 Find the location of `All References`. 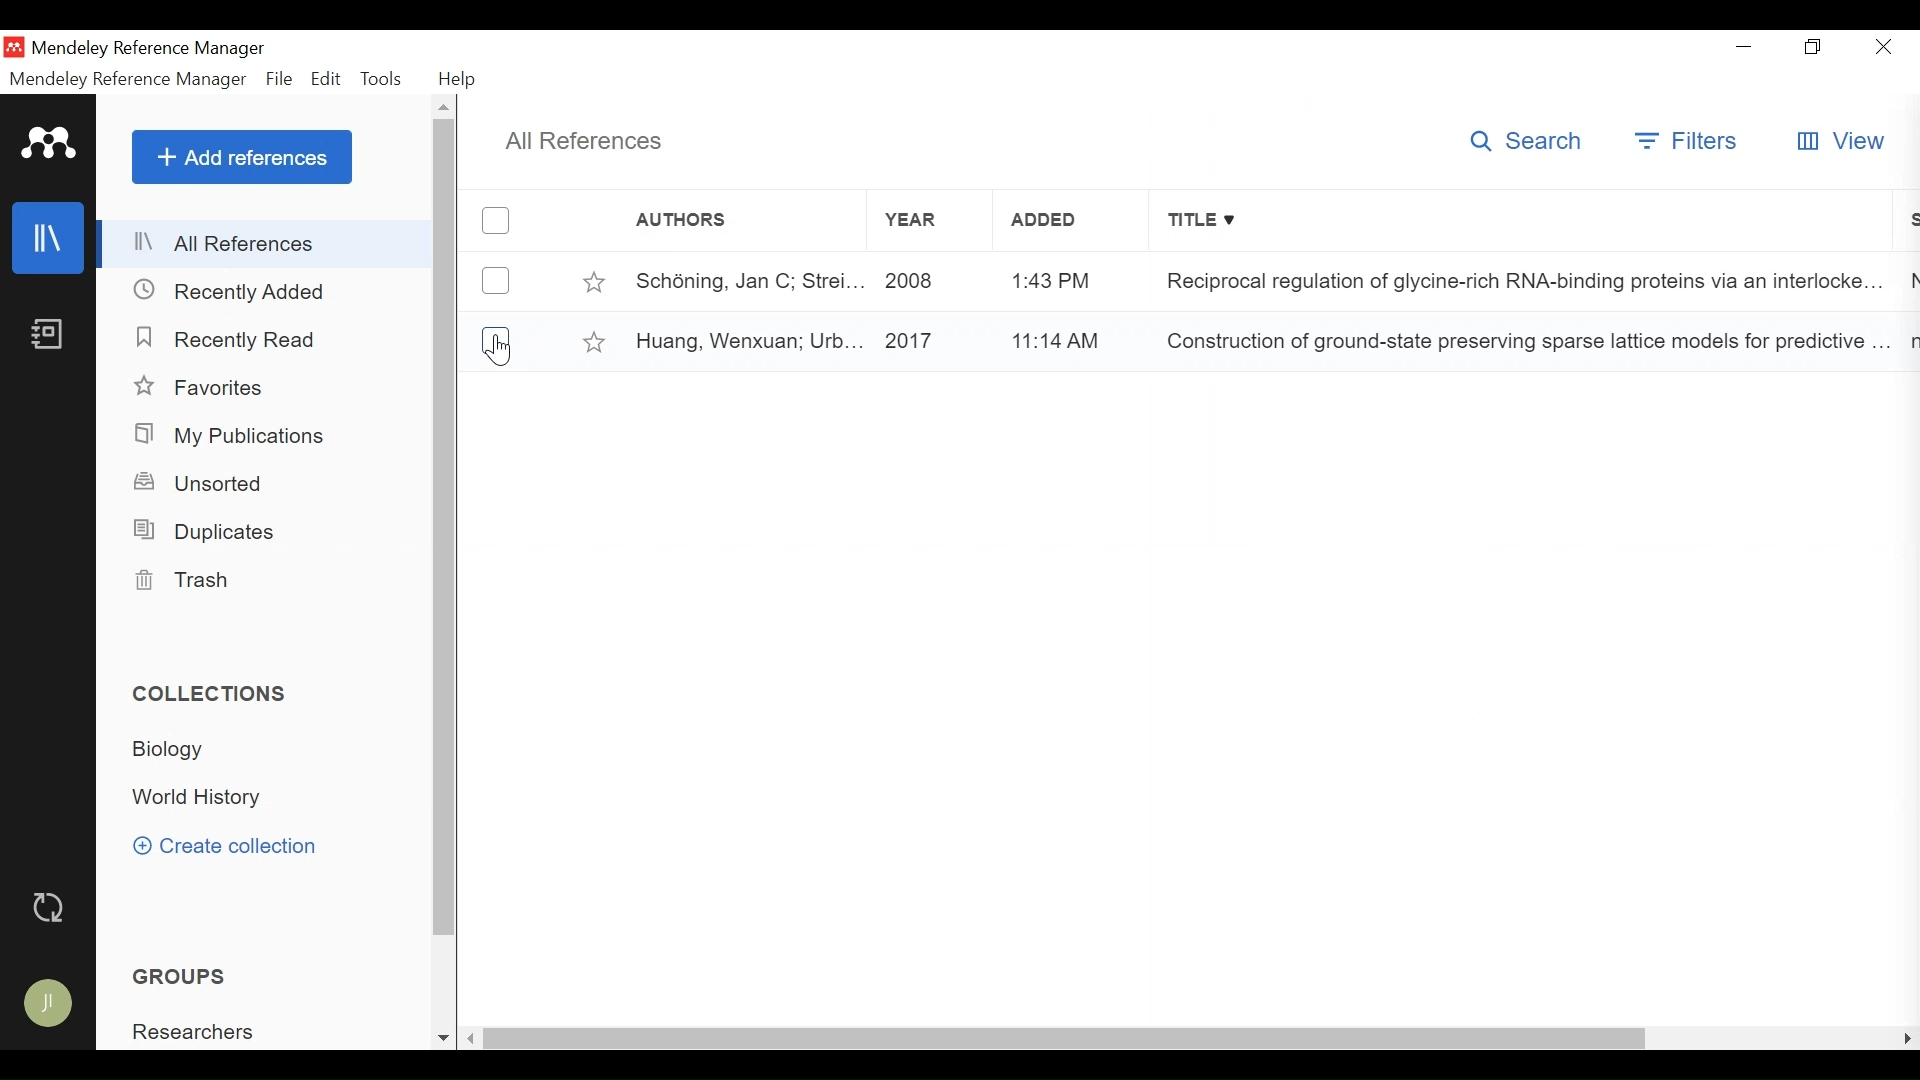

All References is located at coordinates (580, 141).